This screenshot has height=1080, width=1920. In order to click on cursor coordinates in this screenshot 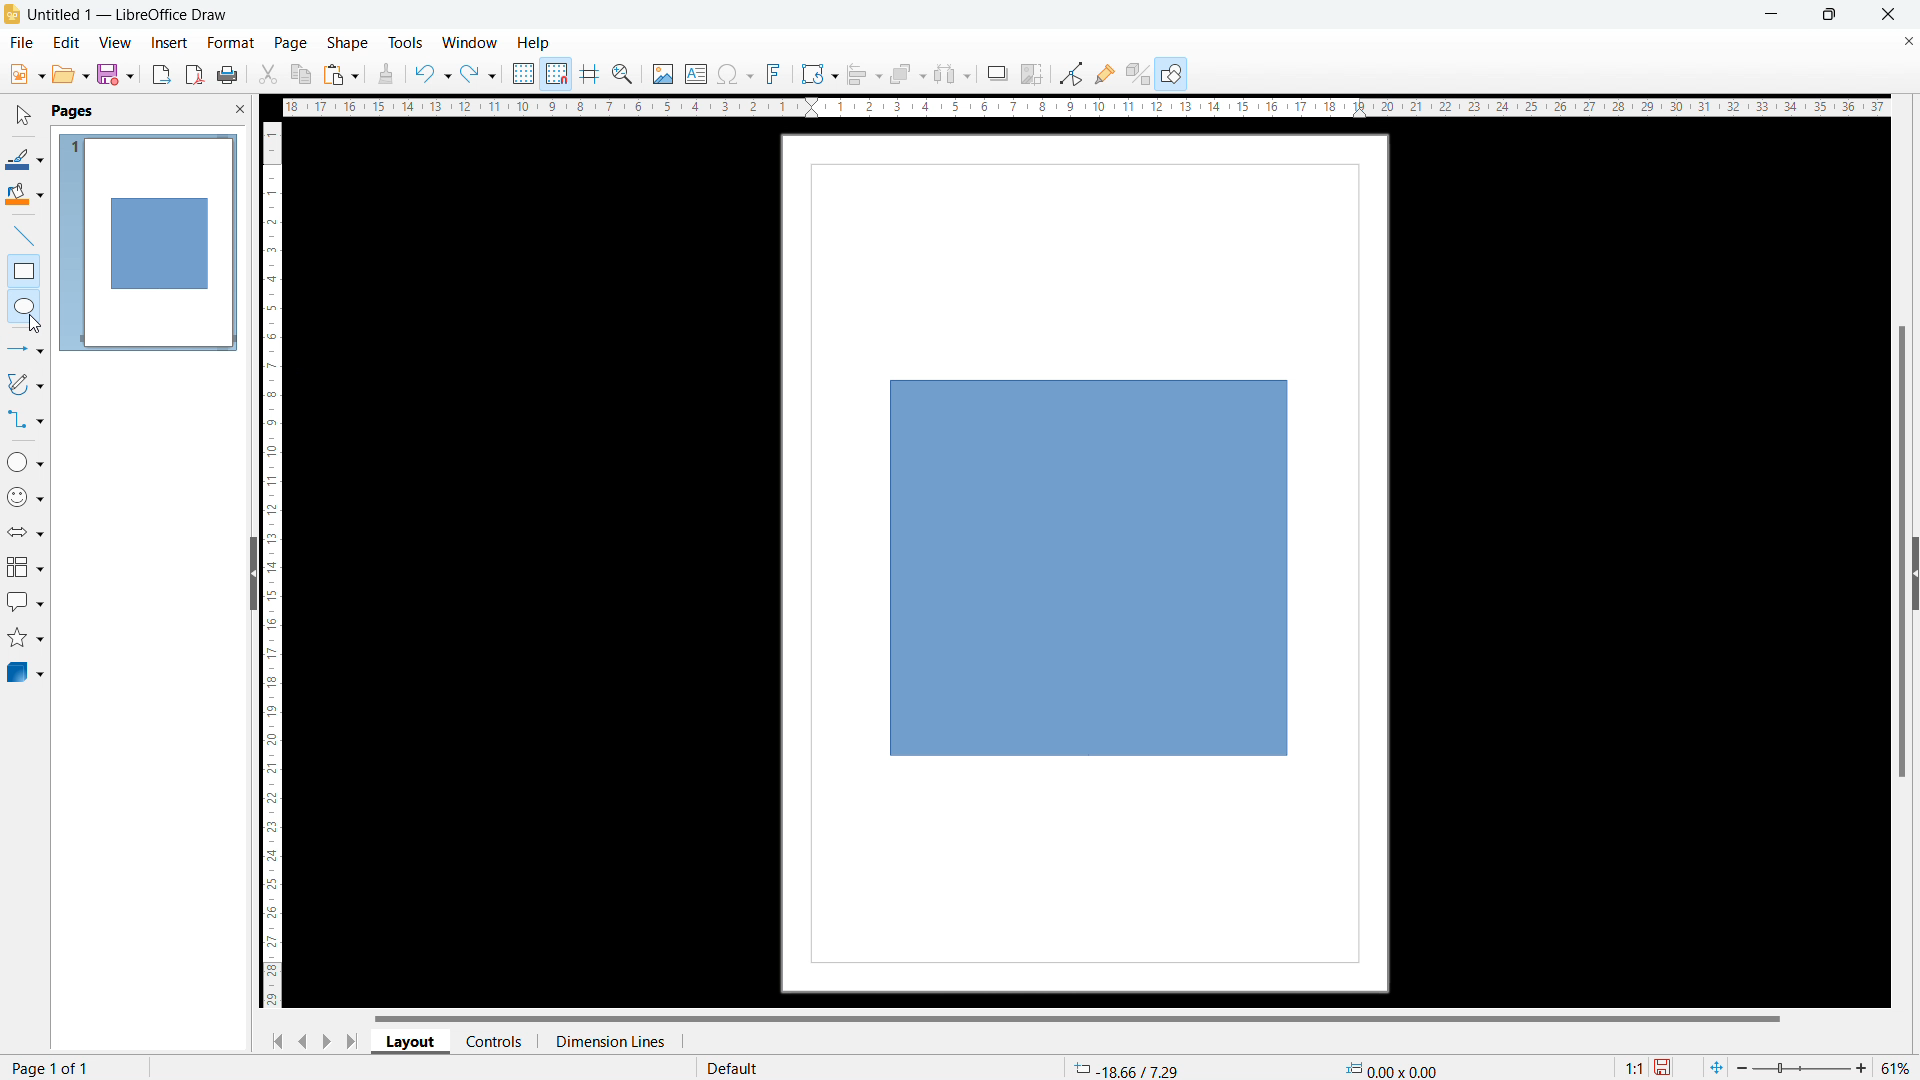, I will do `click(1125, 1066)`.